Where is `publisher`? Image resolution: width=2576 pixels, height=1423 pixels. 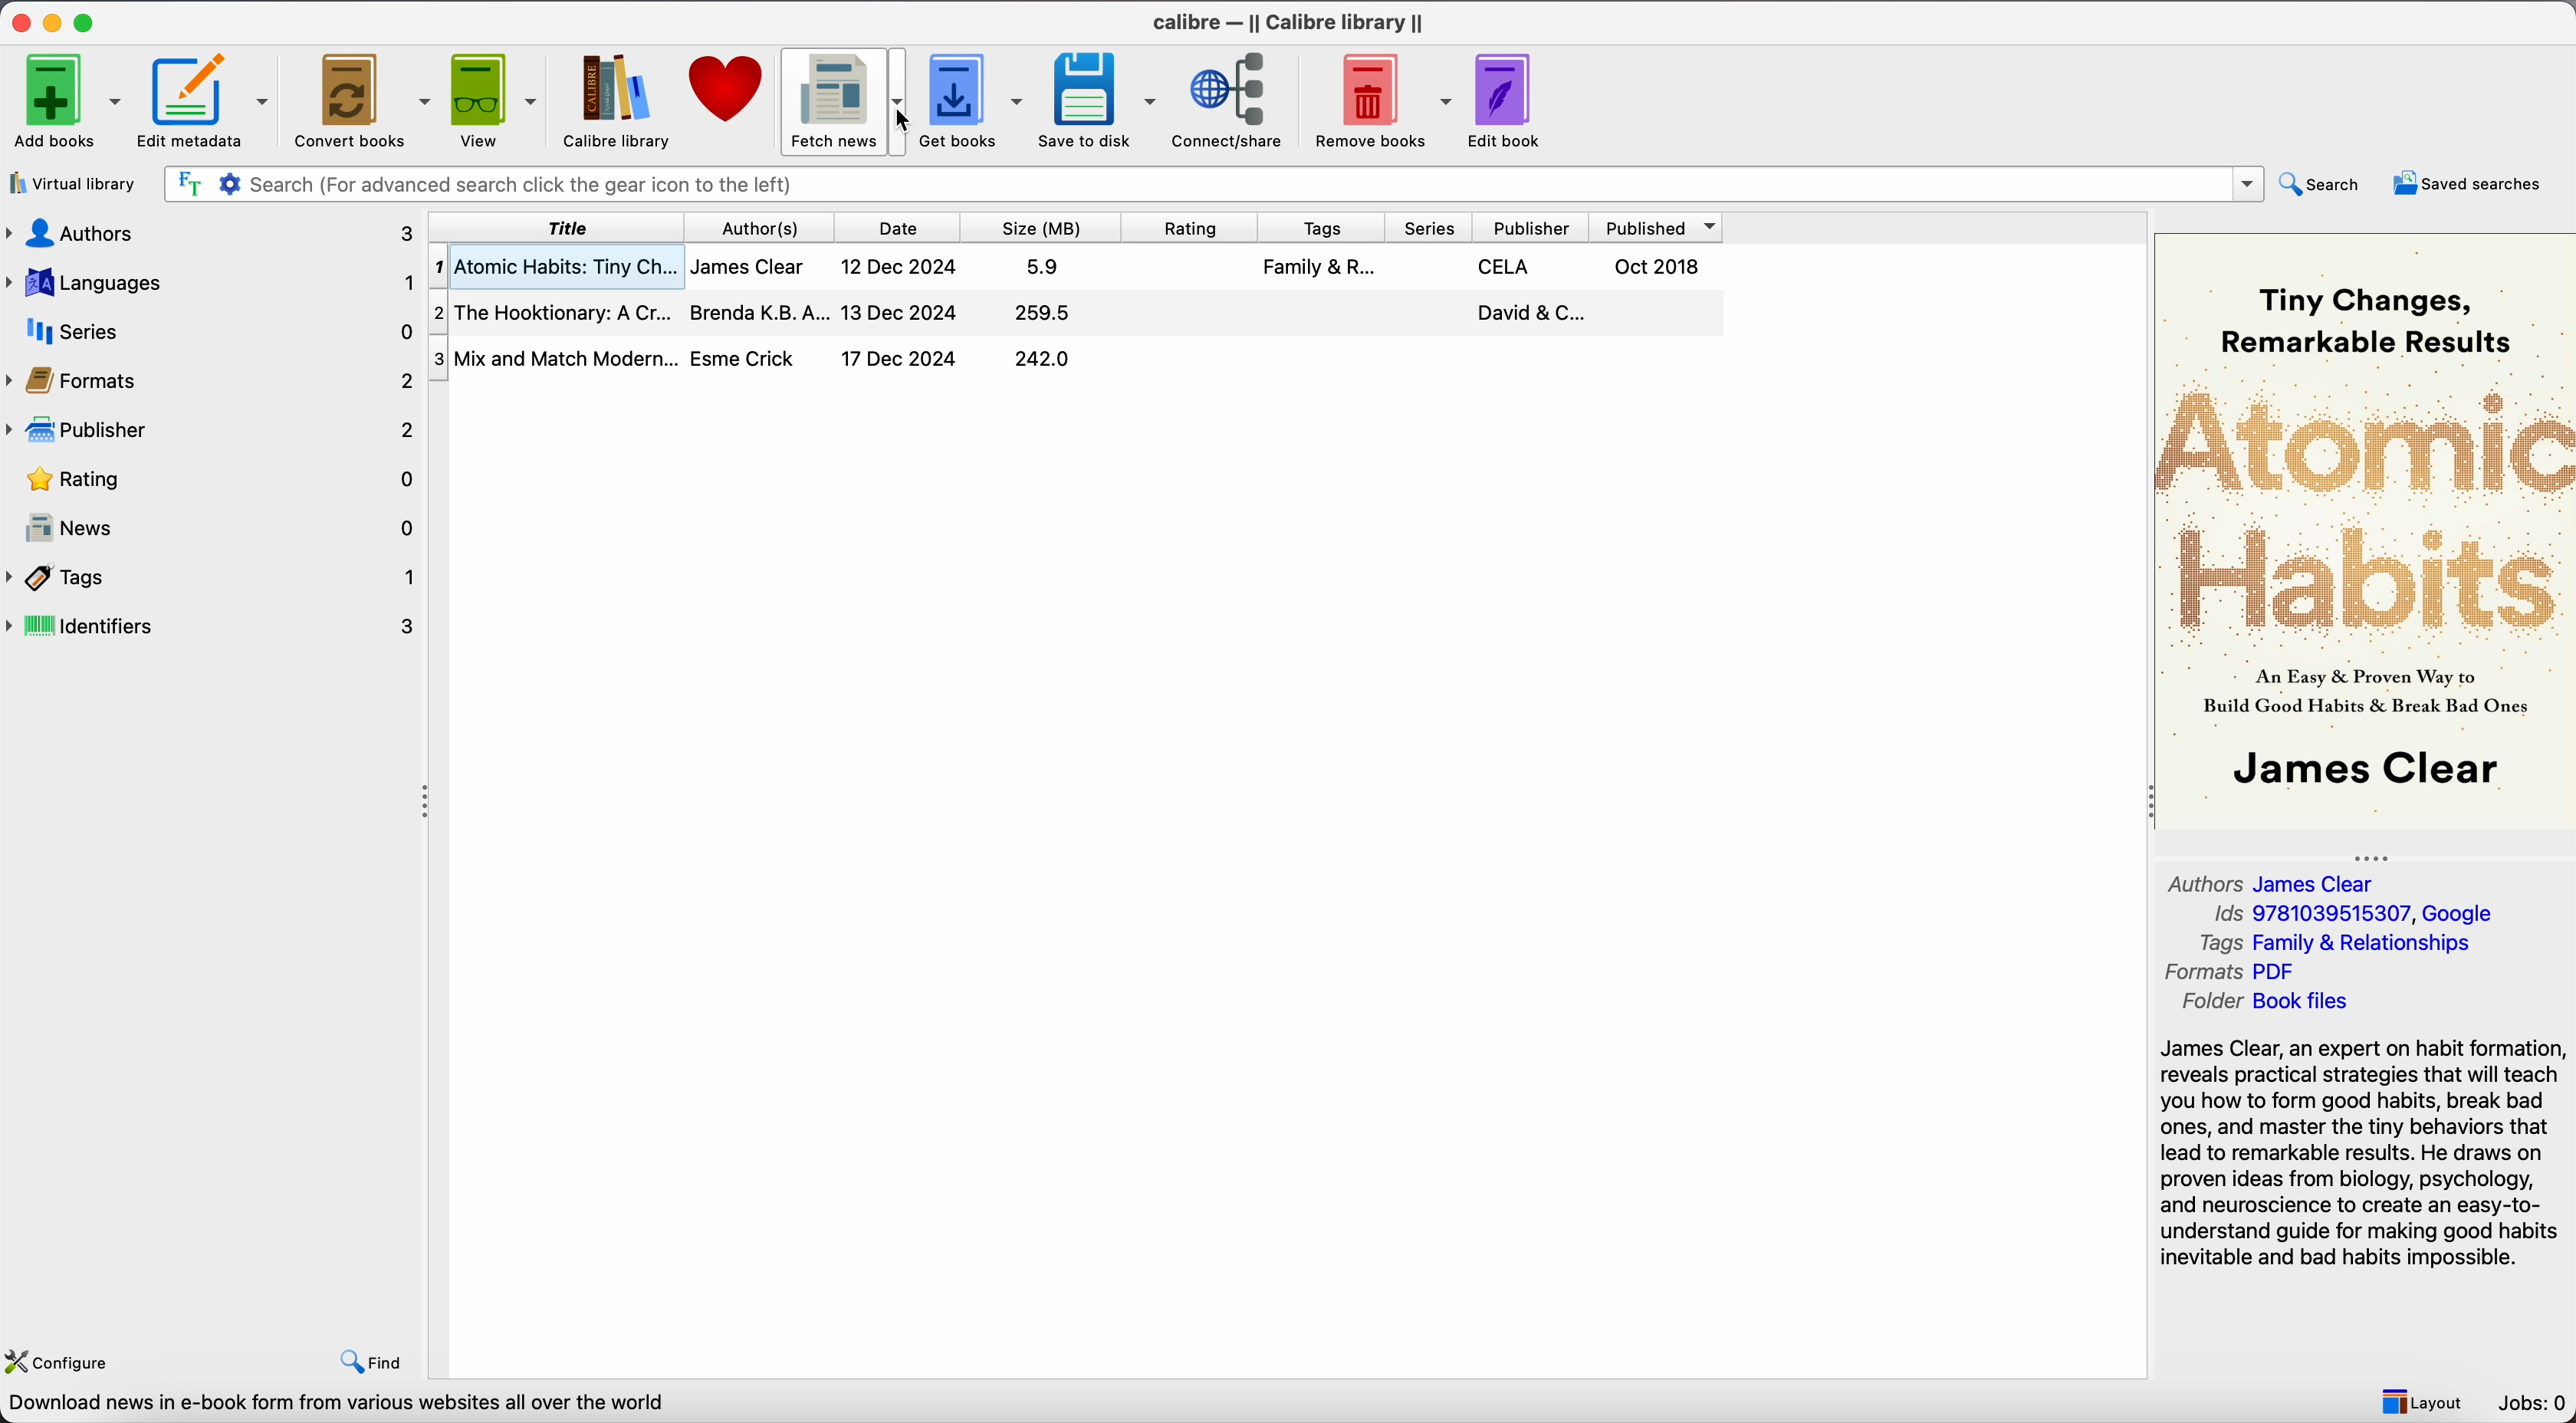
publisher is located at coordinates (1541, 228).